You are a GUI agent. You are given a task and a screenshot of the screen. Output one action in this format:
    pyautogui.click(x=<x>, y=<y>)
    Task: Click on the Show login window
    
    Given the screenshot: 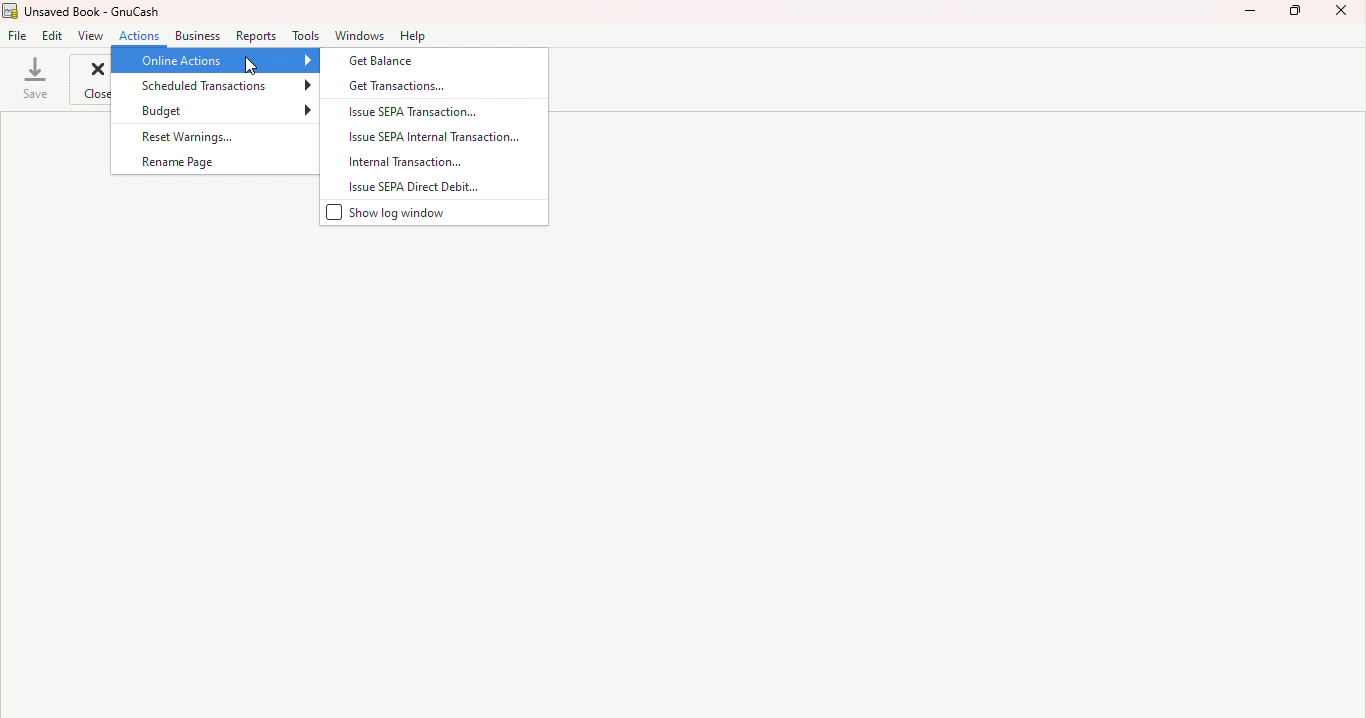 What is the action you would take?
    pyautogui.click(x=423, y=214)
    